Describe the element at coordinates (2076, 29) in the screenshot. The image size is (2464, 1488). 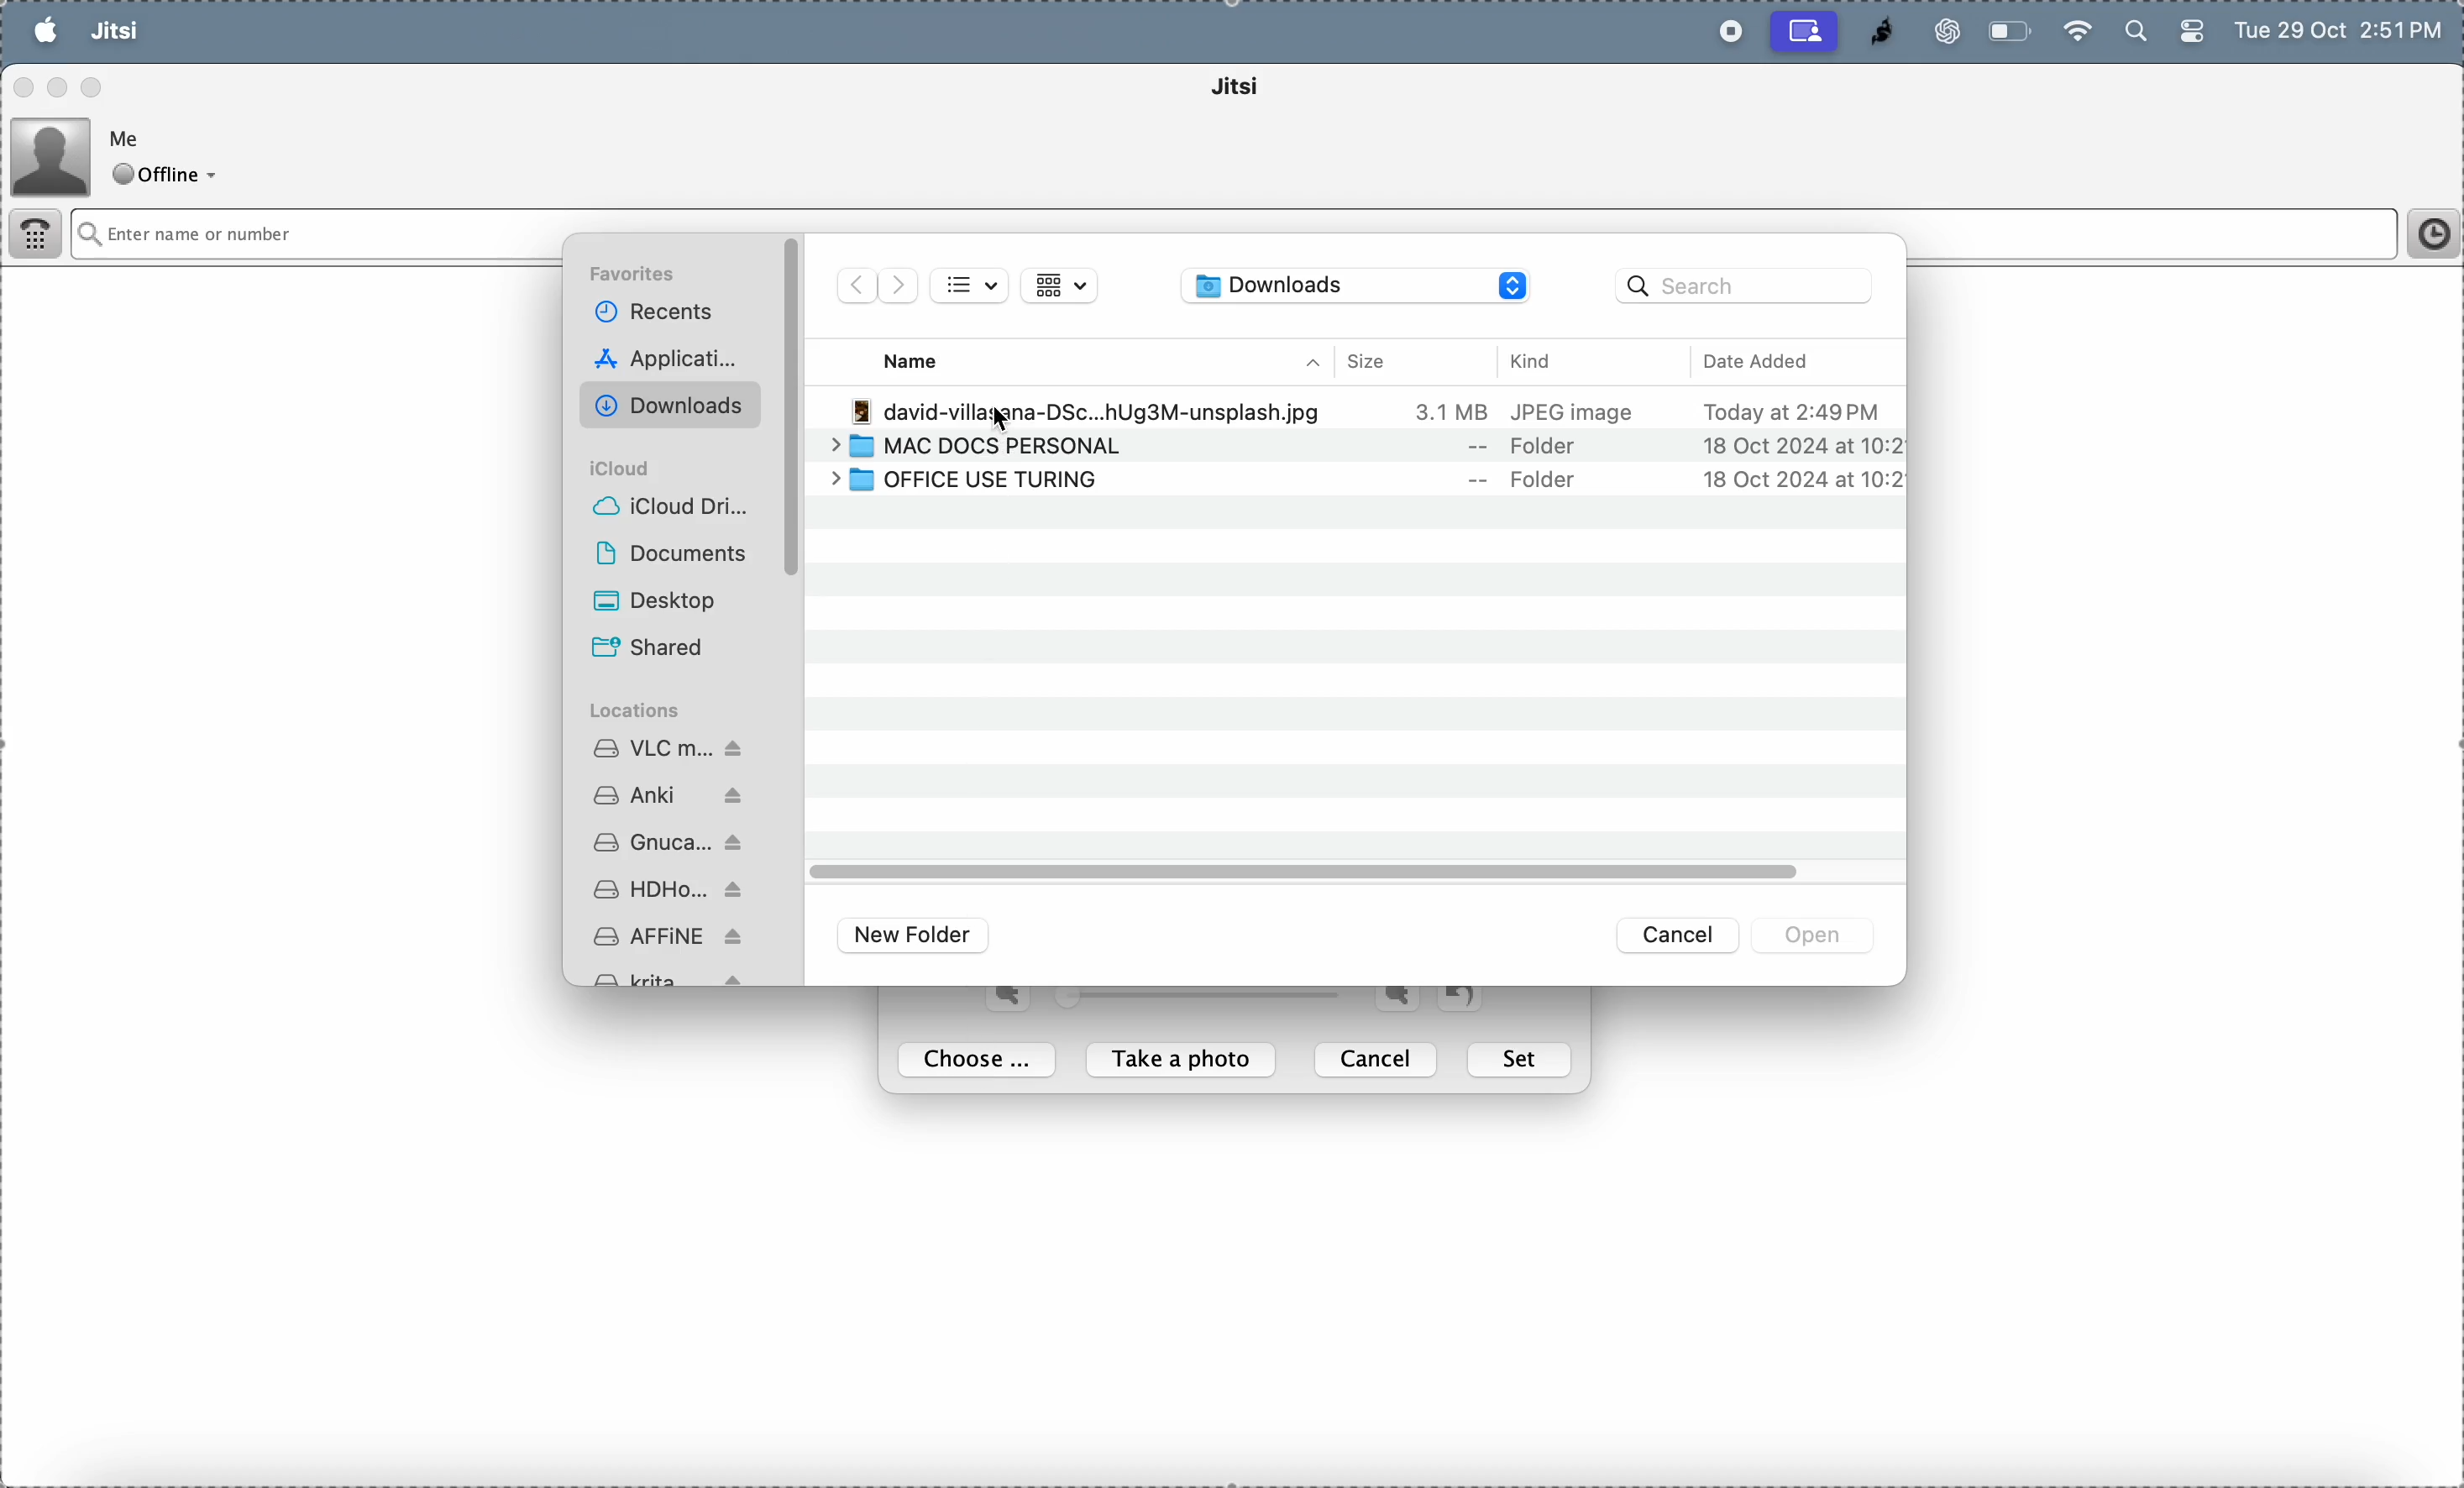
I see `wifi` at that location.